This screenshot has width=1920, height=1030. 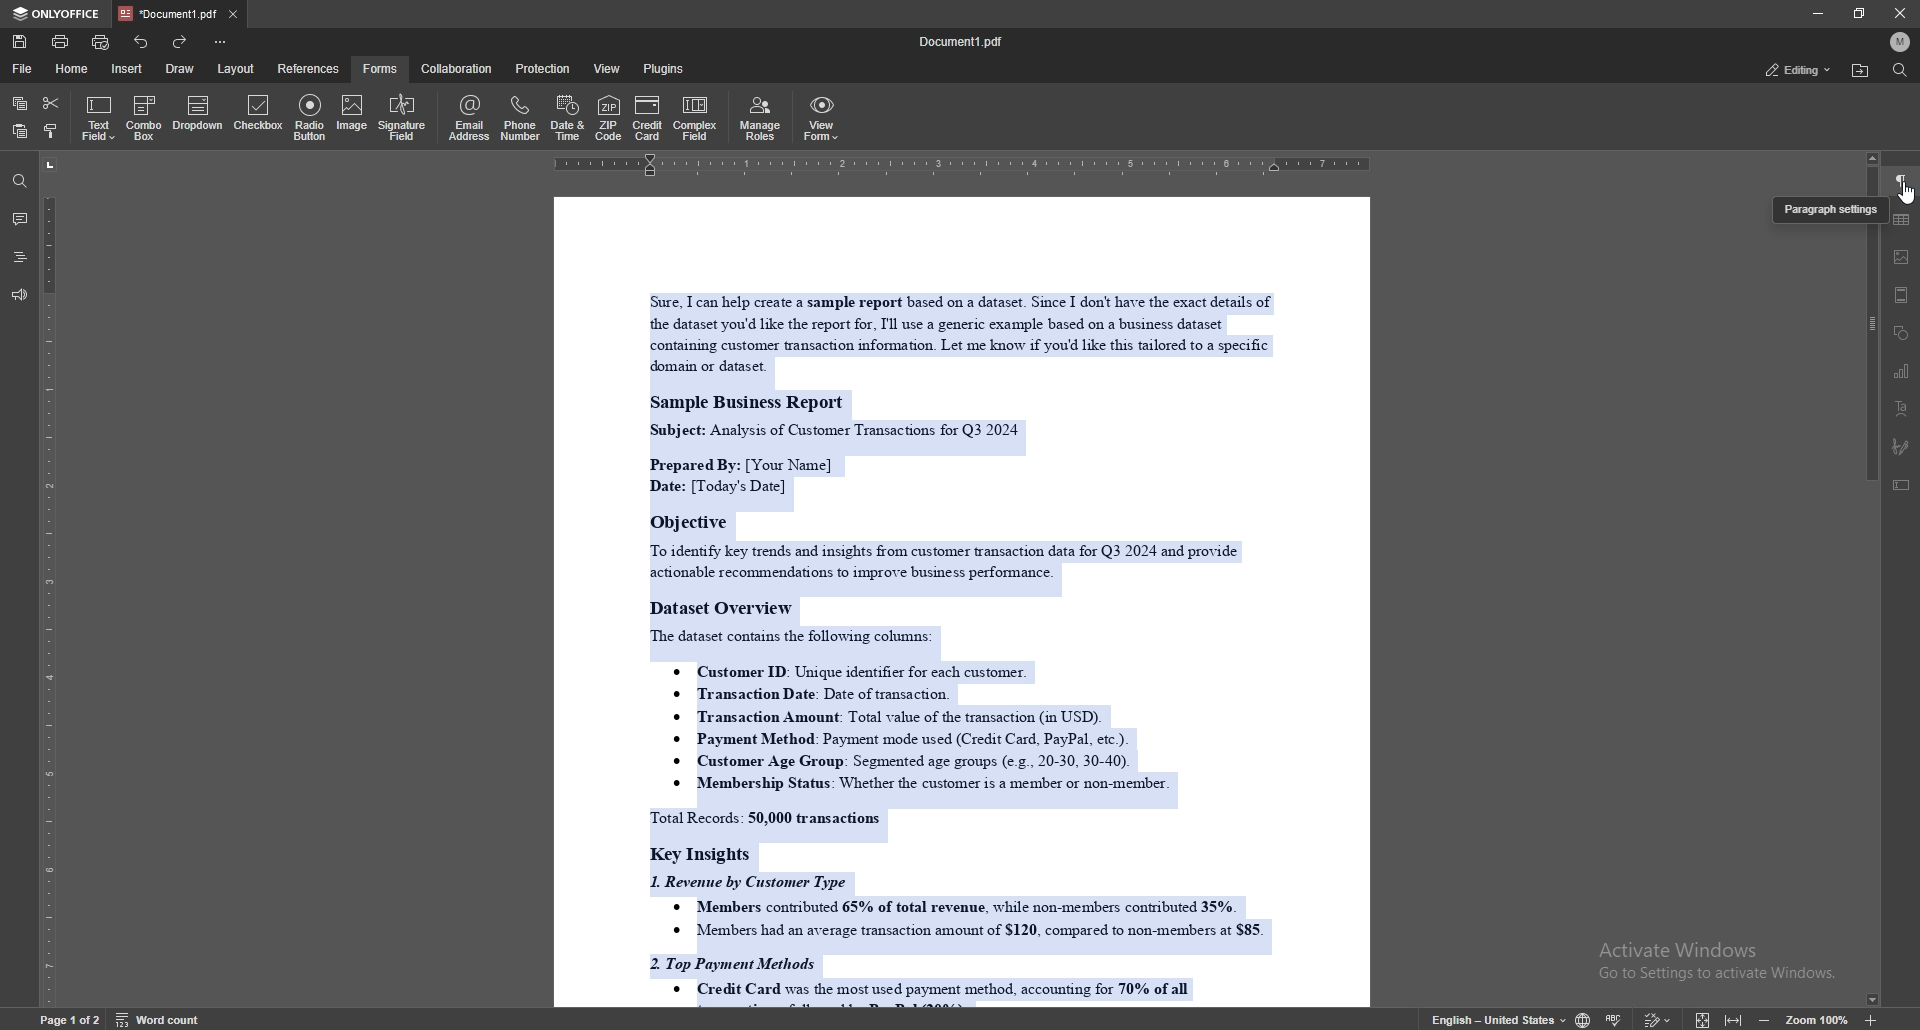 I want to click on cursor description, so click(x=1828, y=211).